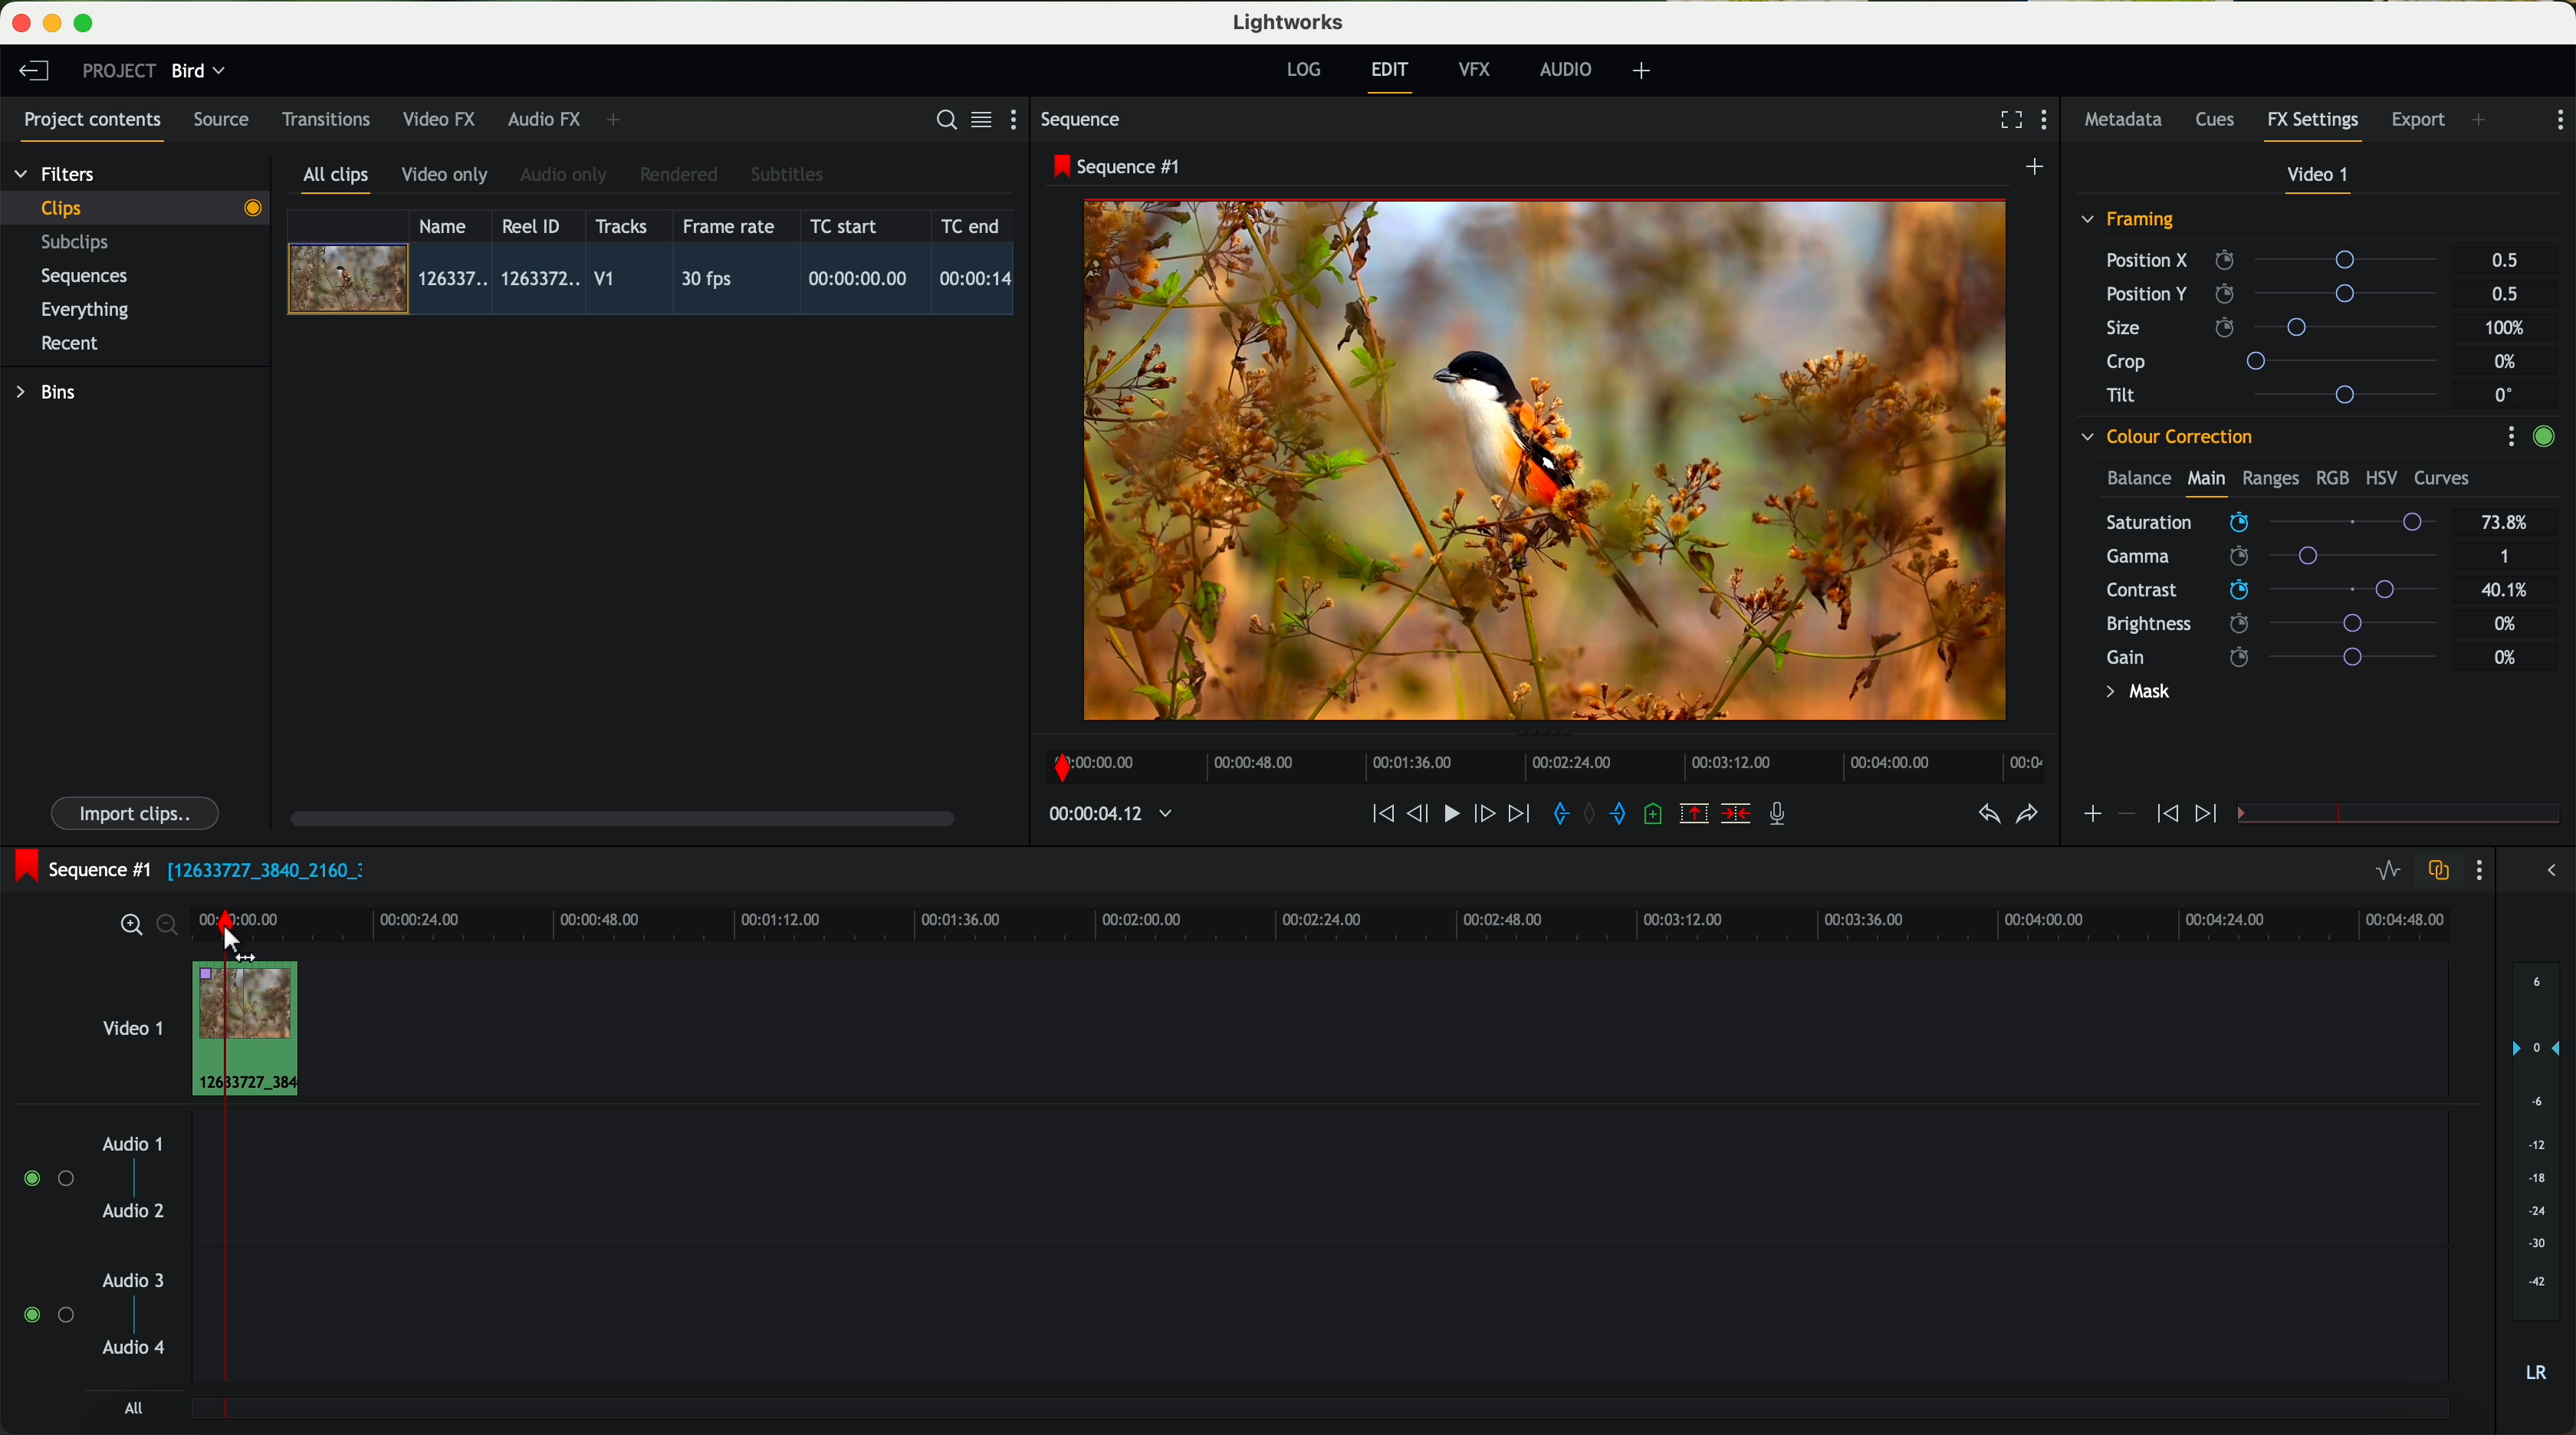  I want to click on 40.1%, so click(2510, 590).